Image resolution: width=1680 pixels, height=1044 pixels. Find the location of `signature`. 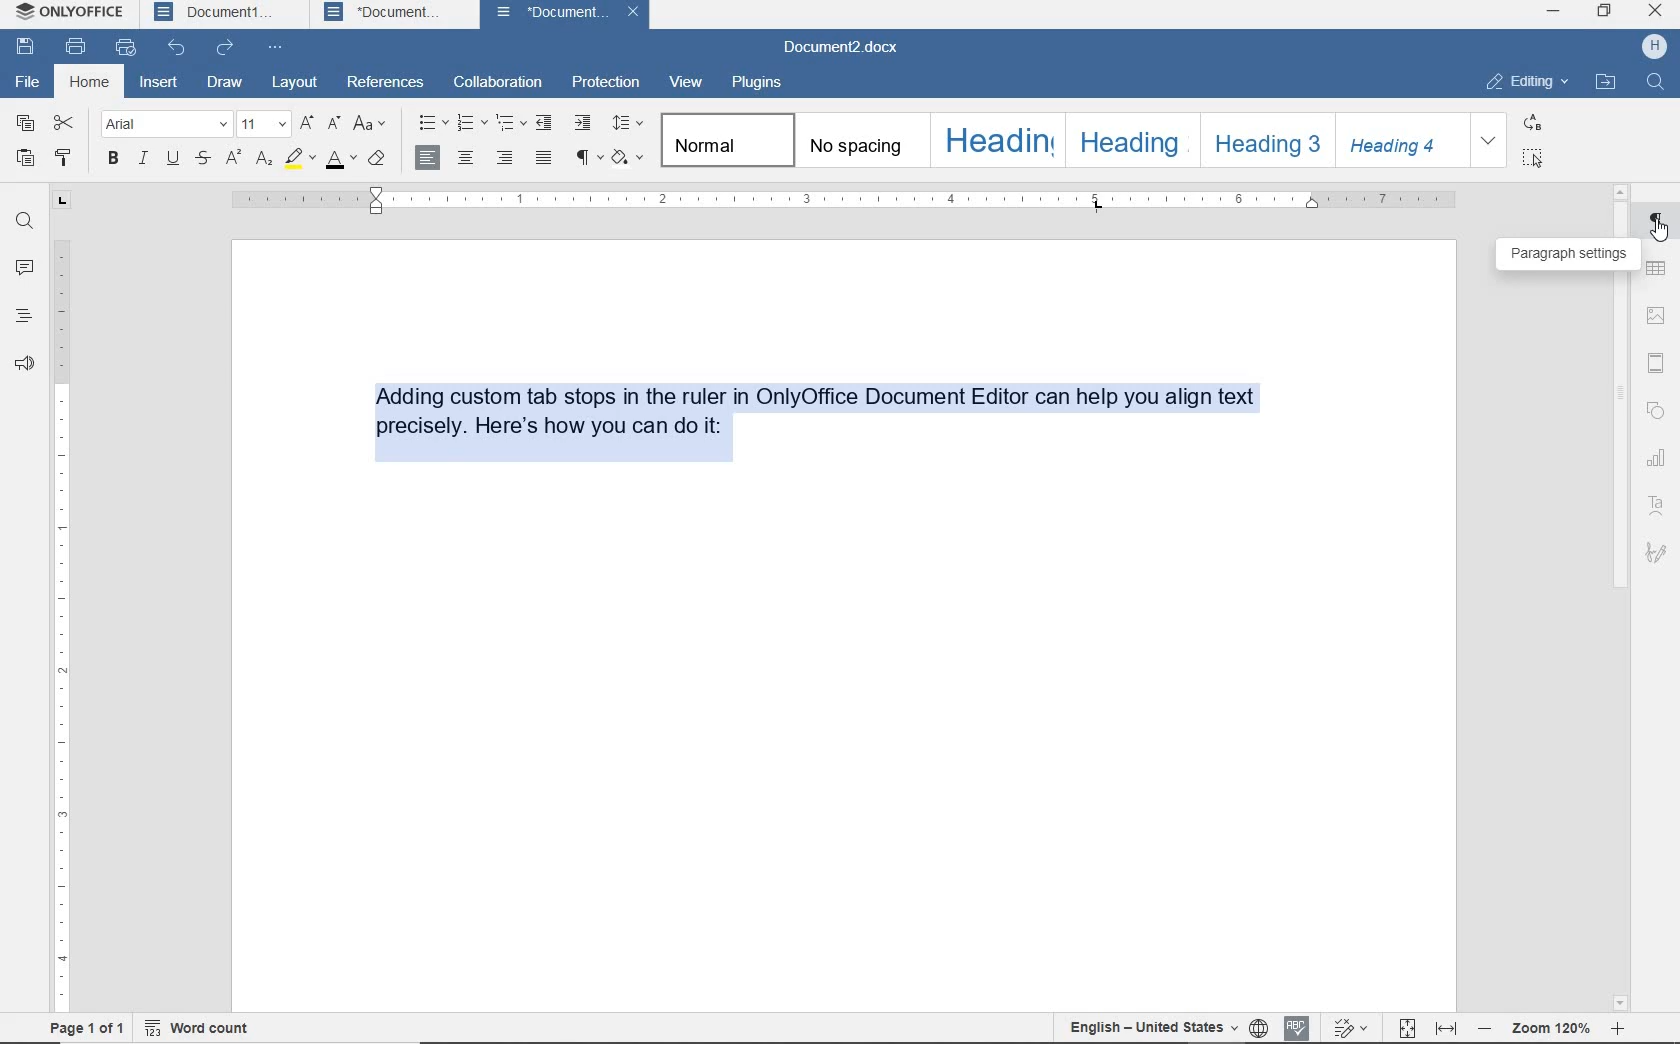

signature is located at coordinates (1656, 553).